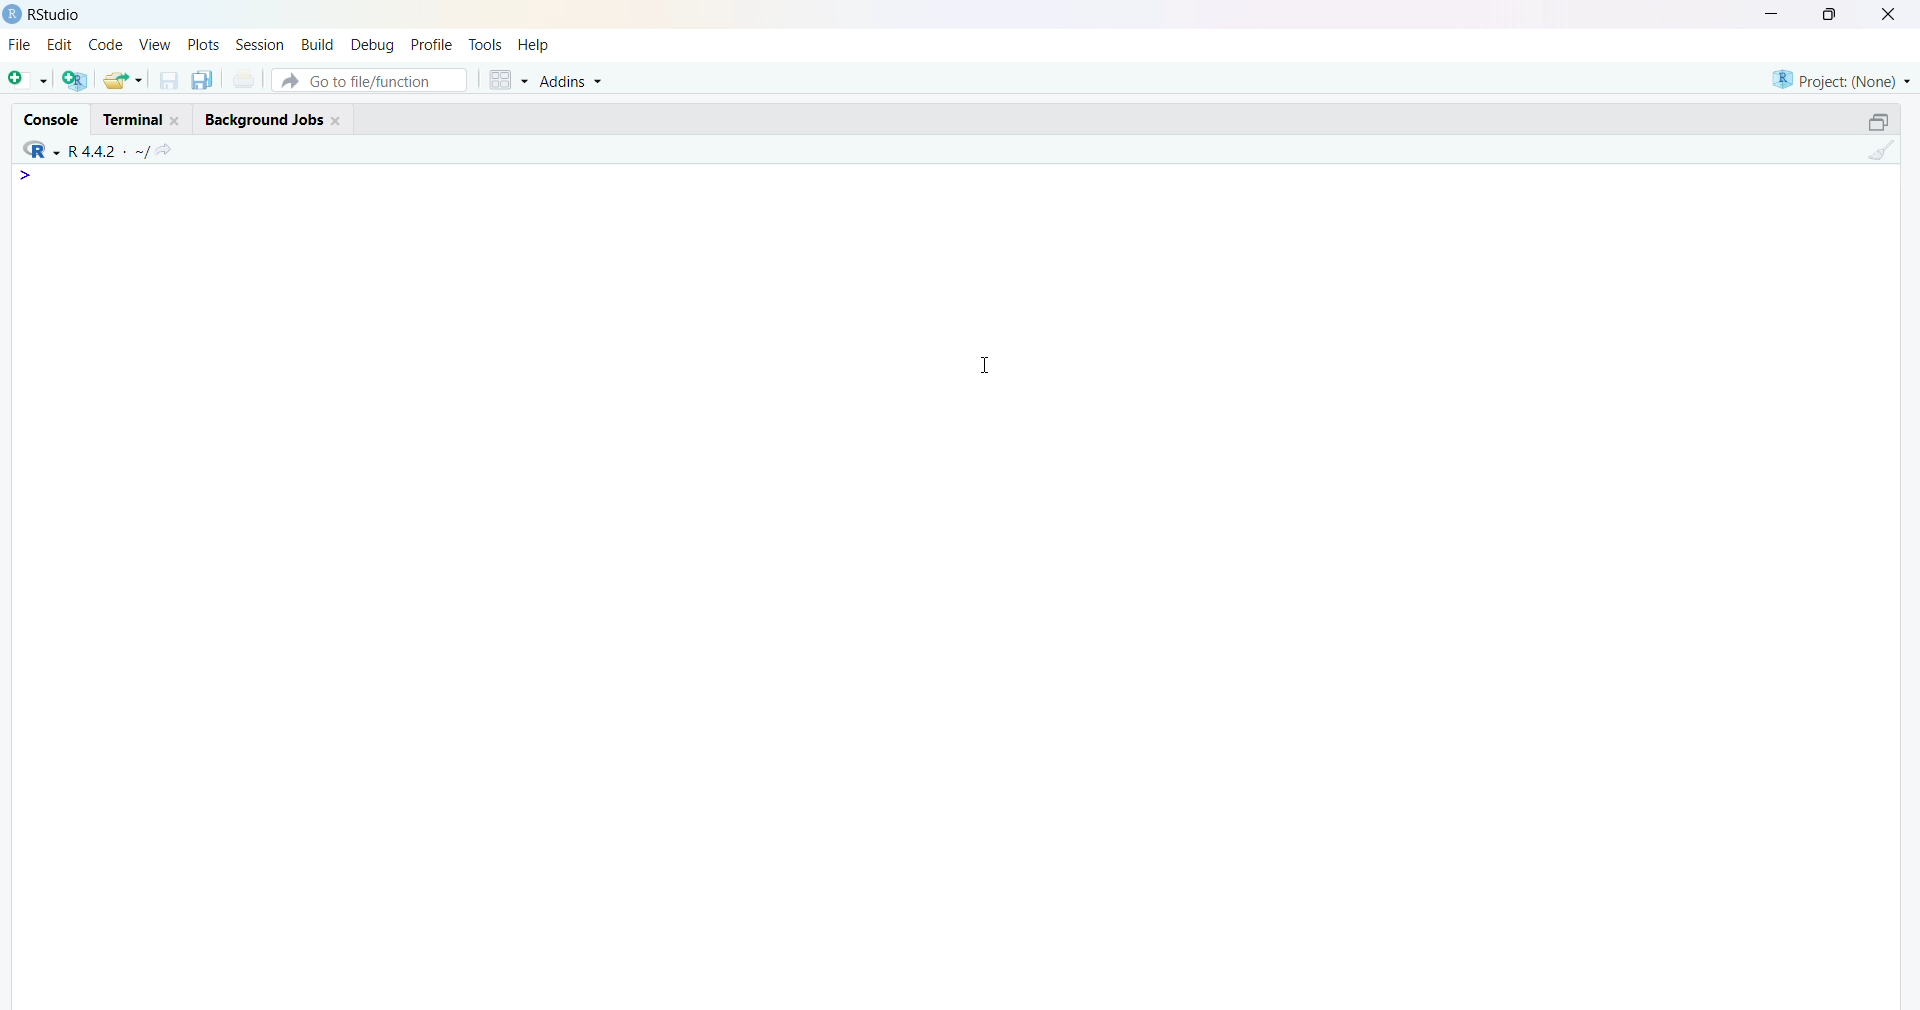 The height and width of the screenshot is (1010, 1920). I want to click on debug, so click(375, 45).